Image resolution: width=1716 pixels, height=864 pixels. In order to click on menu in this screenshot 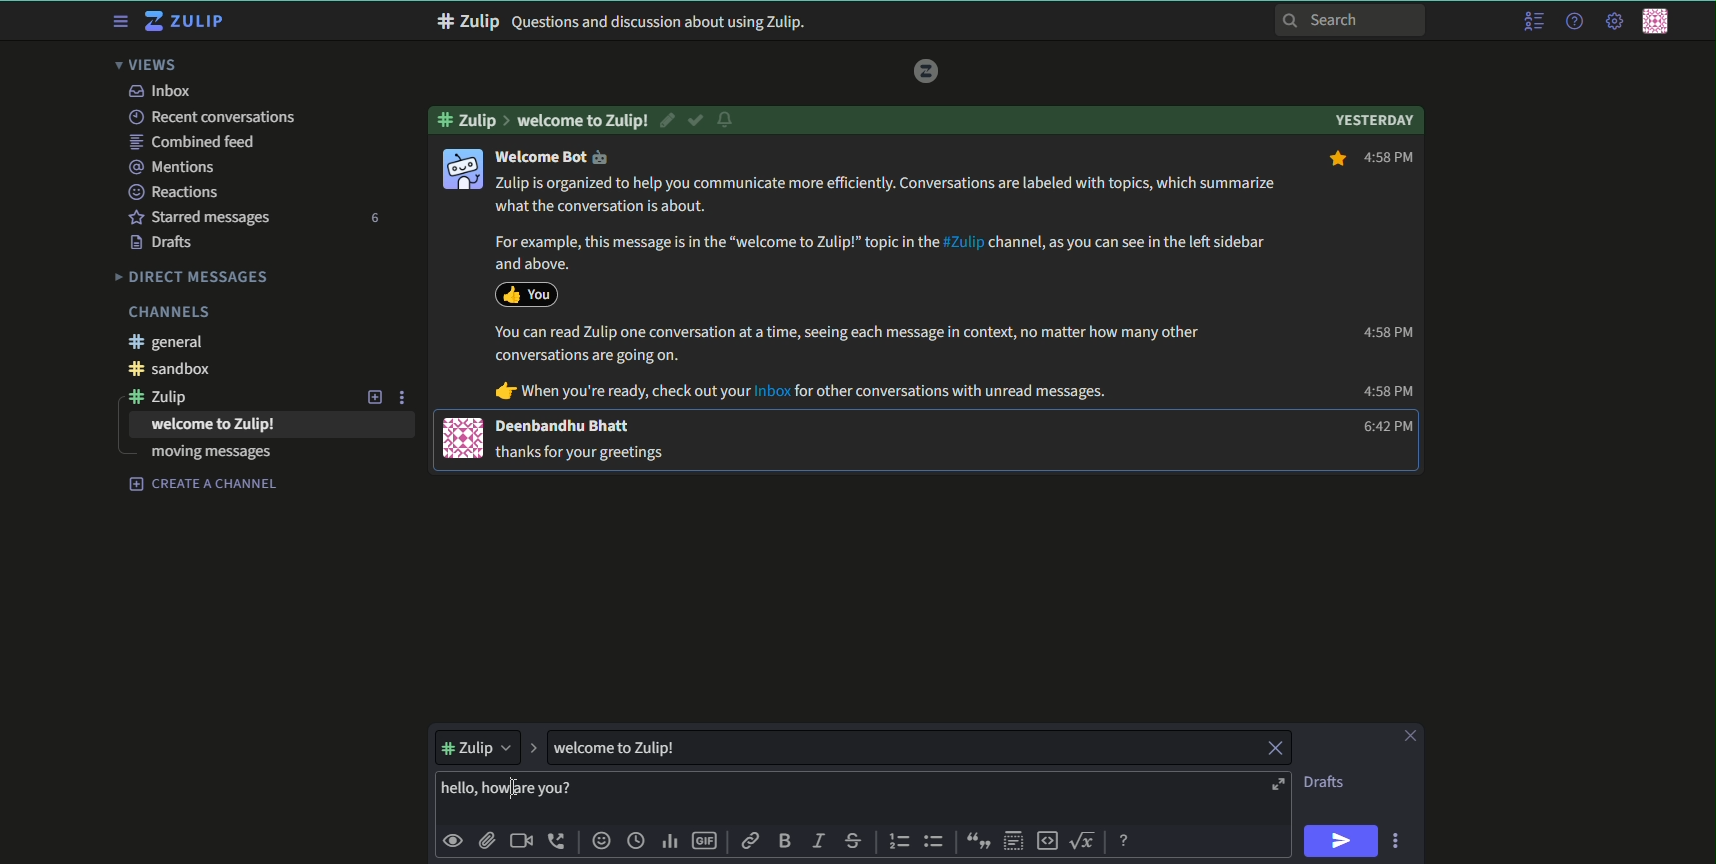, I will do `click(118, 22)`.